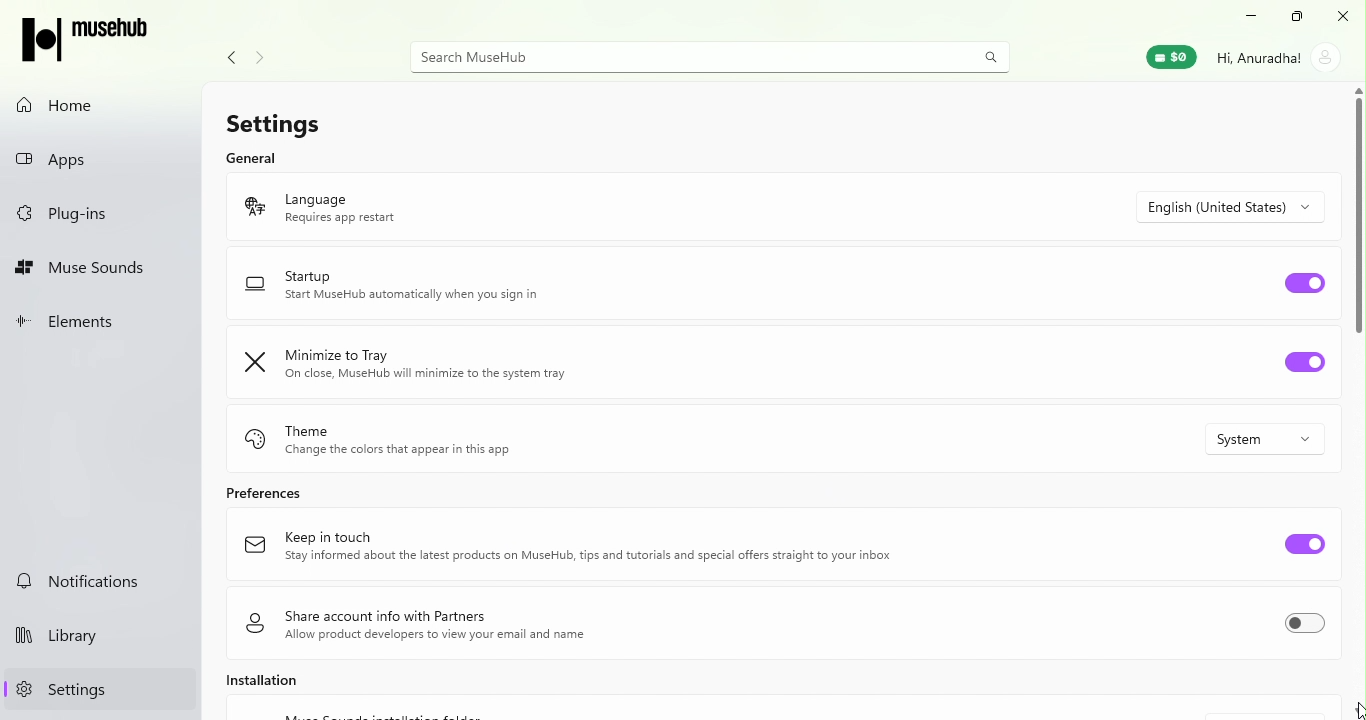  Describe the element at coordinates (278, 121) in the screenshot. I see `Settings` at that location.